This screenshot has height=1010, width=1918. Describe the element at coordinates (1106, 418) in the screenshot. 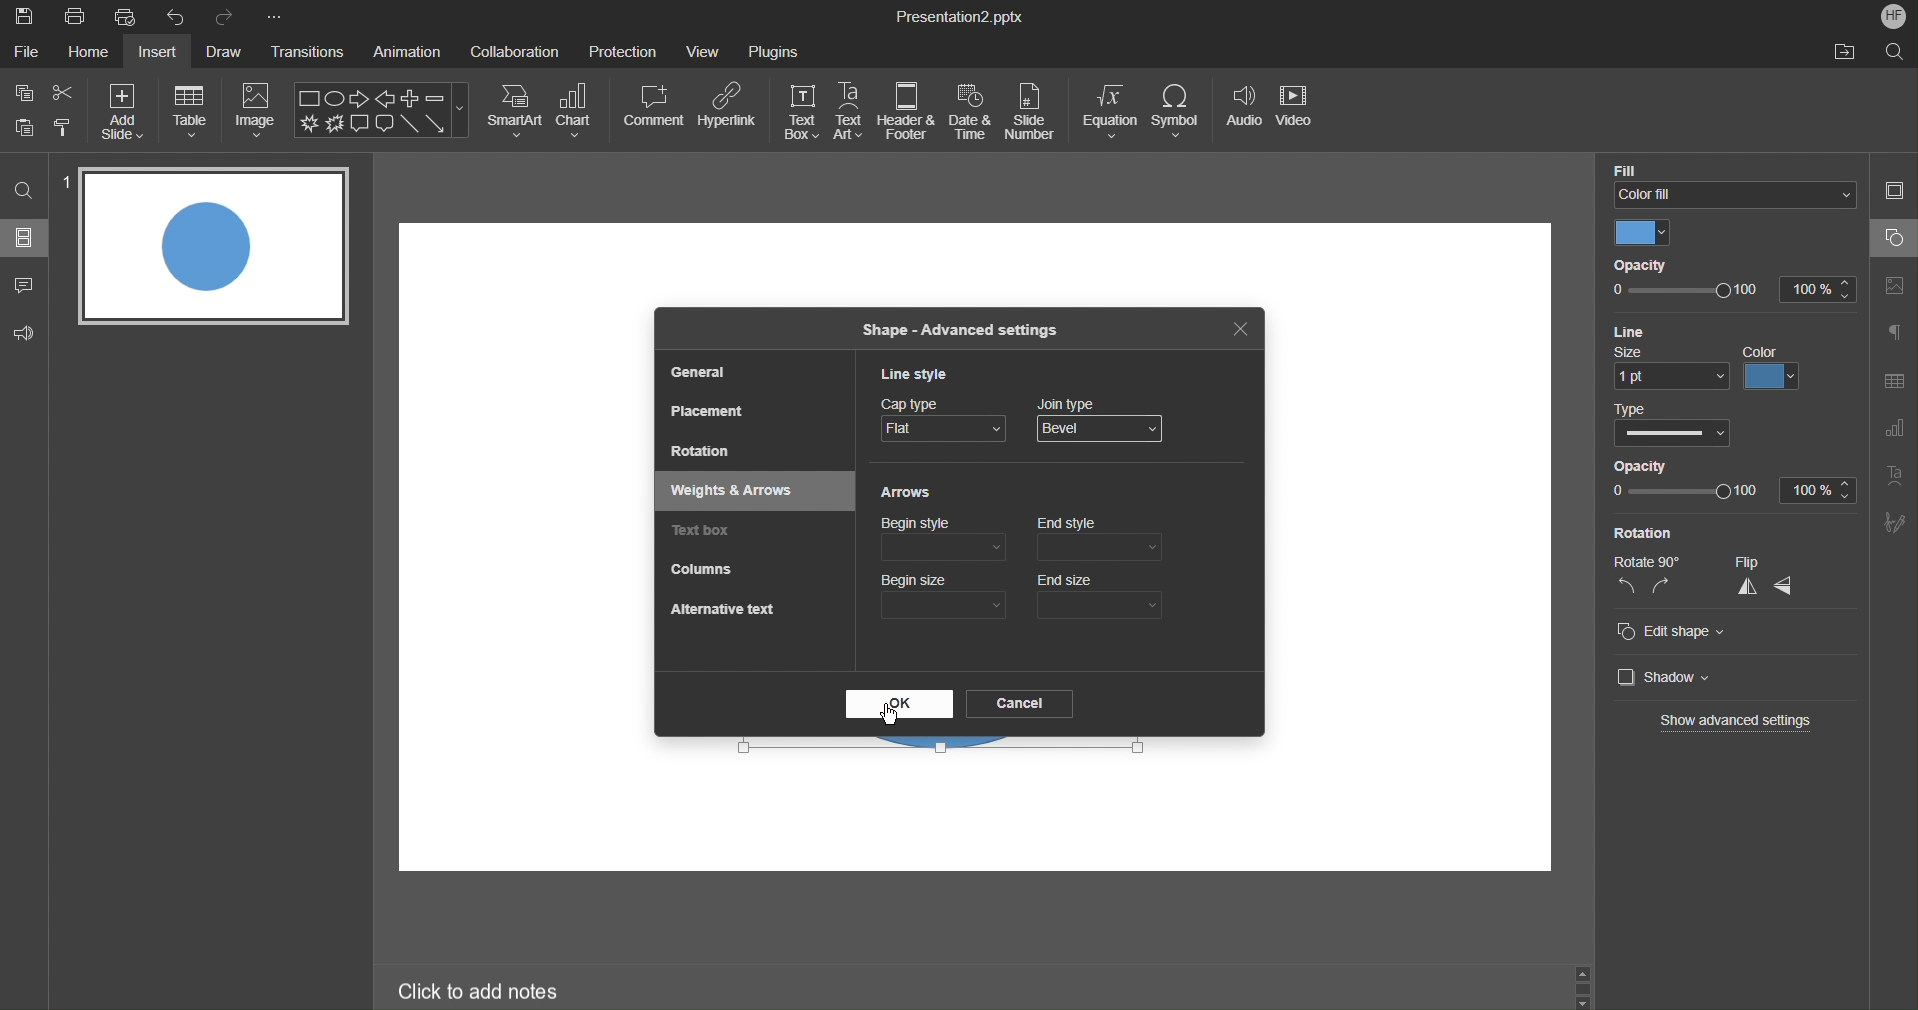

I see `Join Type` at that location.